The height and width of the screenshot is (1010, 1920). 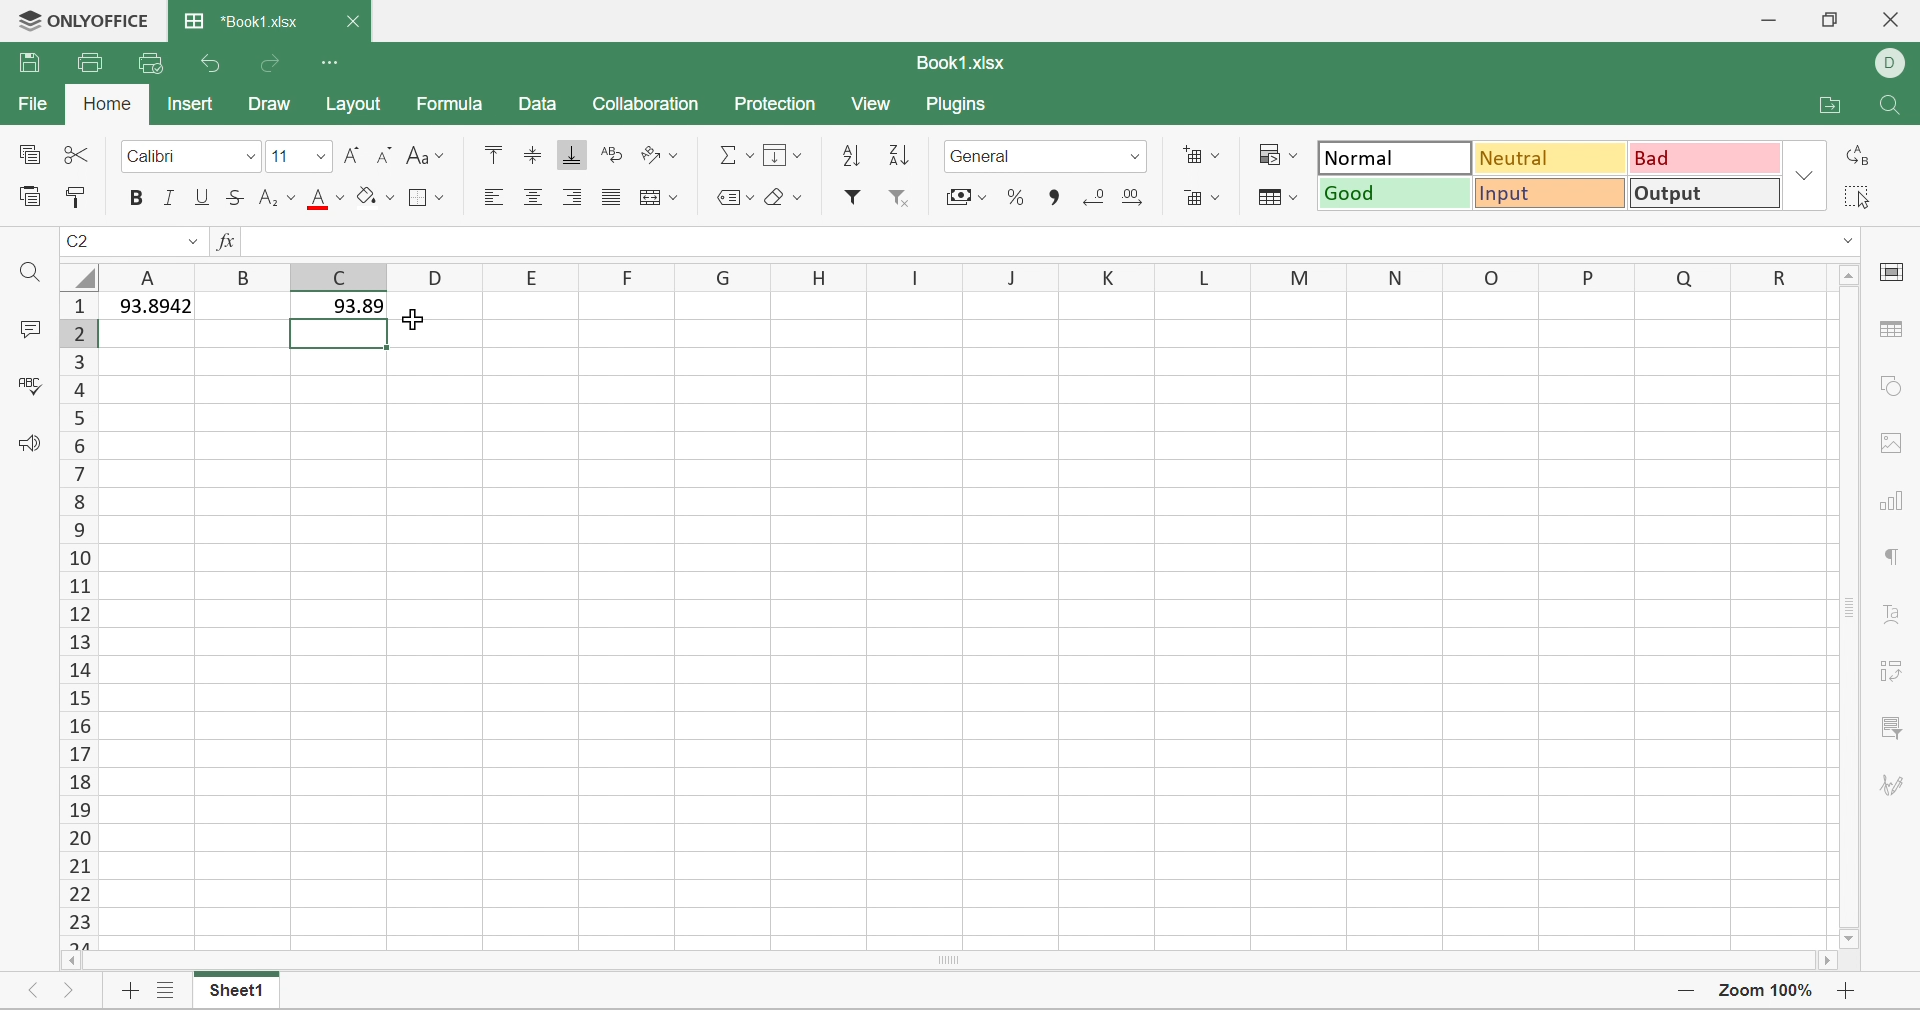 I want to click on Fill color, so click(x=375, y=194).